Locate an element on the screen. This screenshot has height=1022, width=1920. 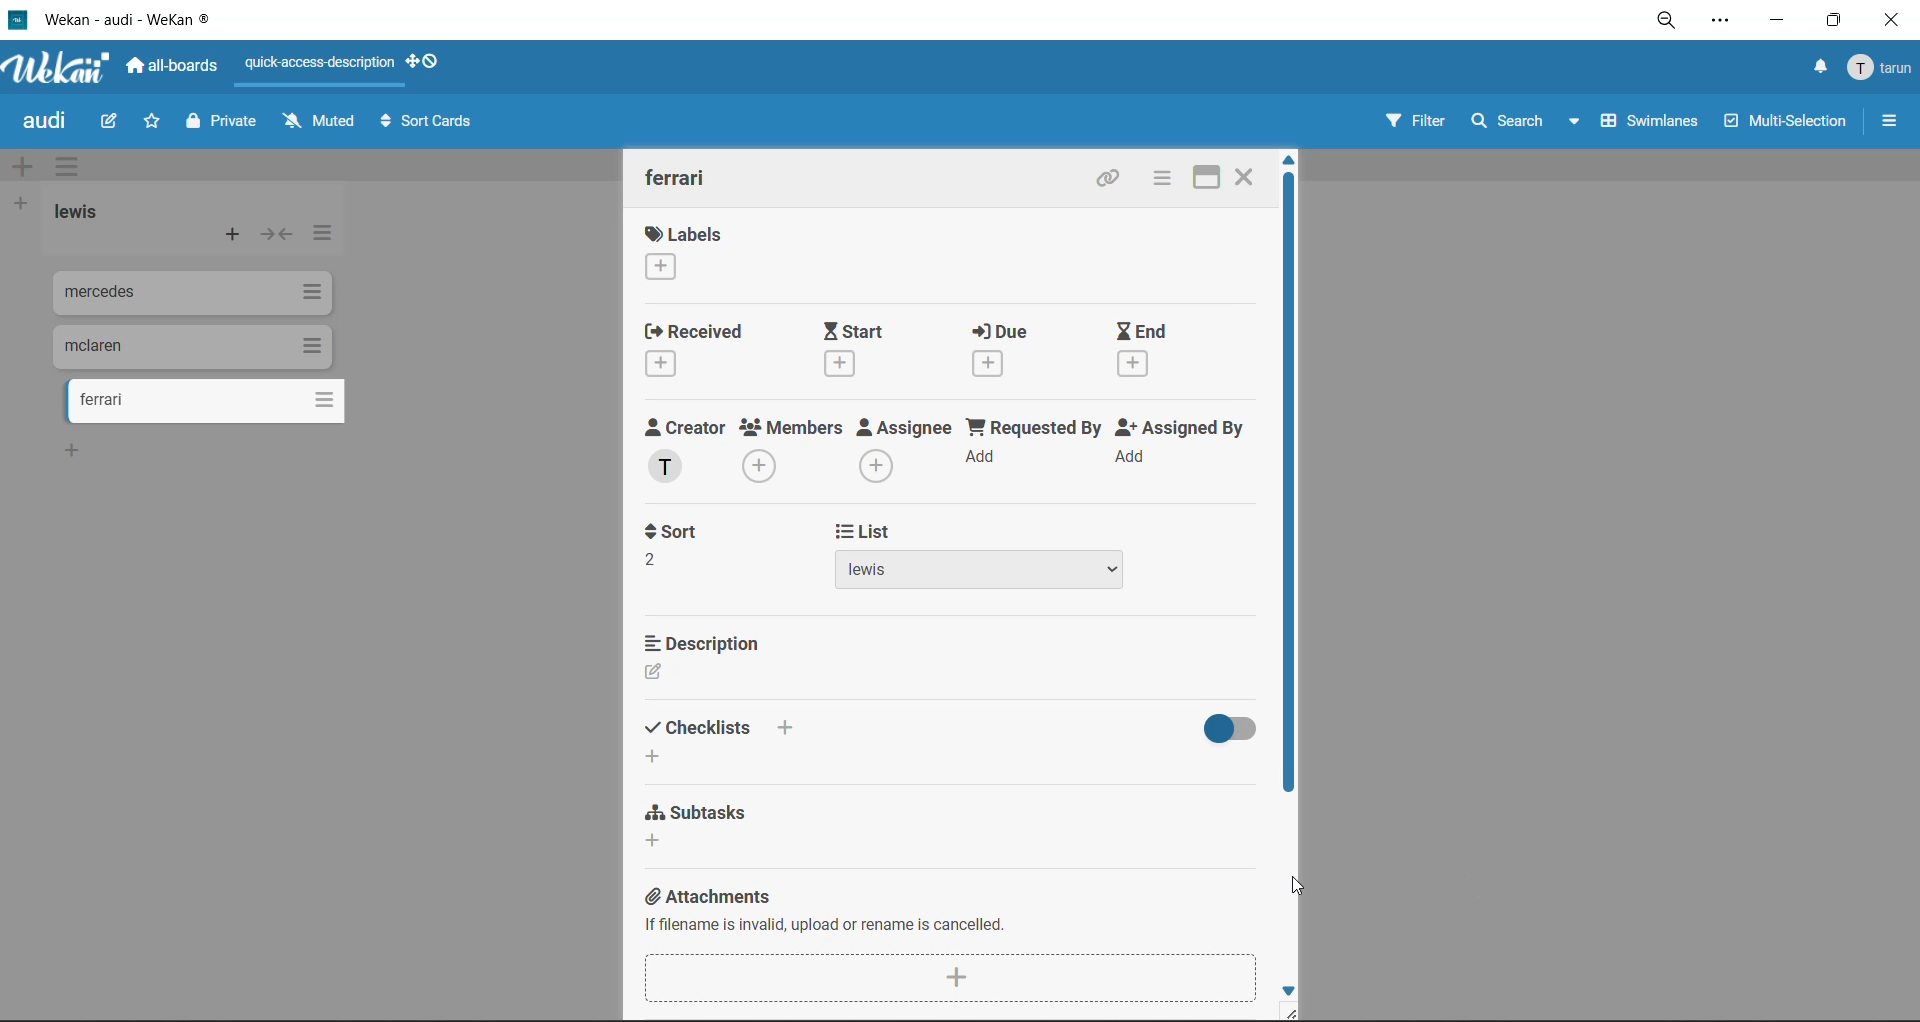
maximize is located at coordinates (1833, 22).